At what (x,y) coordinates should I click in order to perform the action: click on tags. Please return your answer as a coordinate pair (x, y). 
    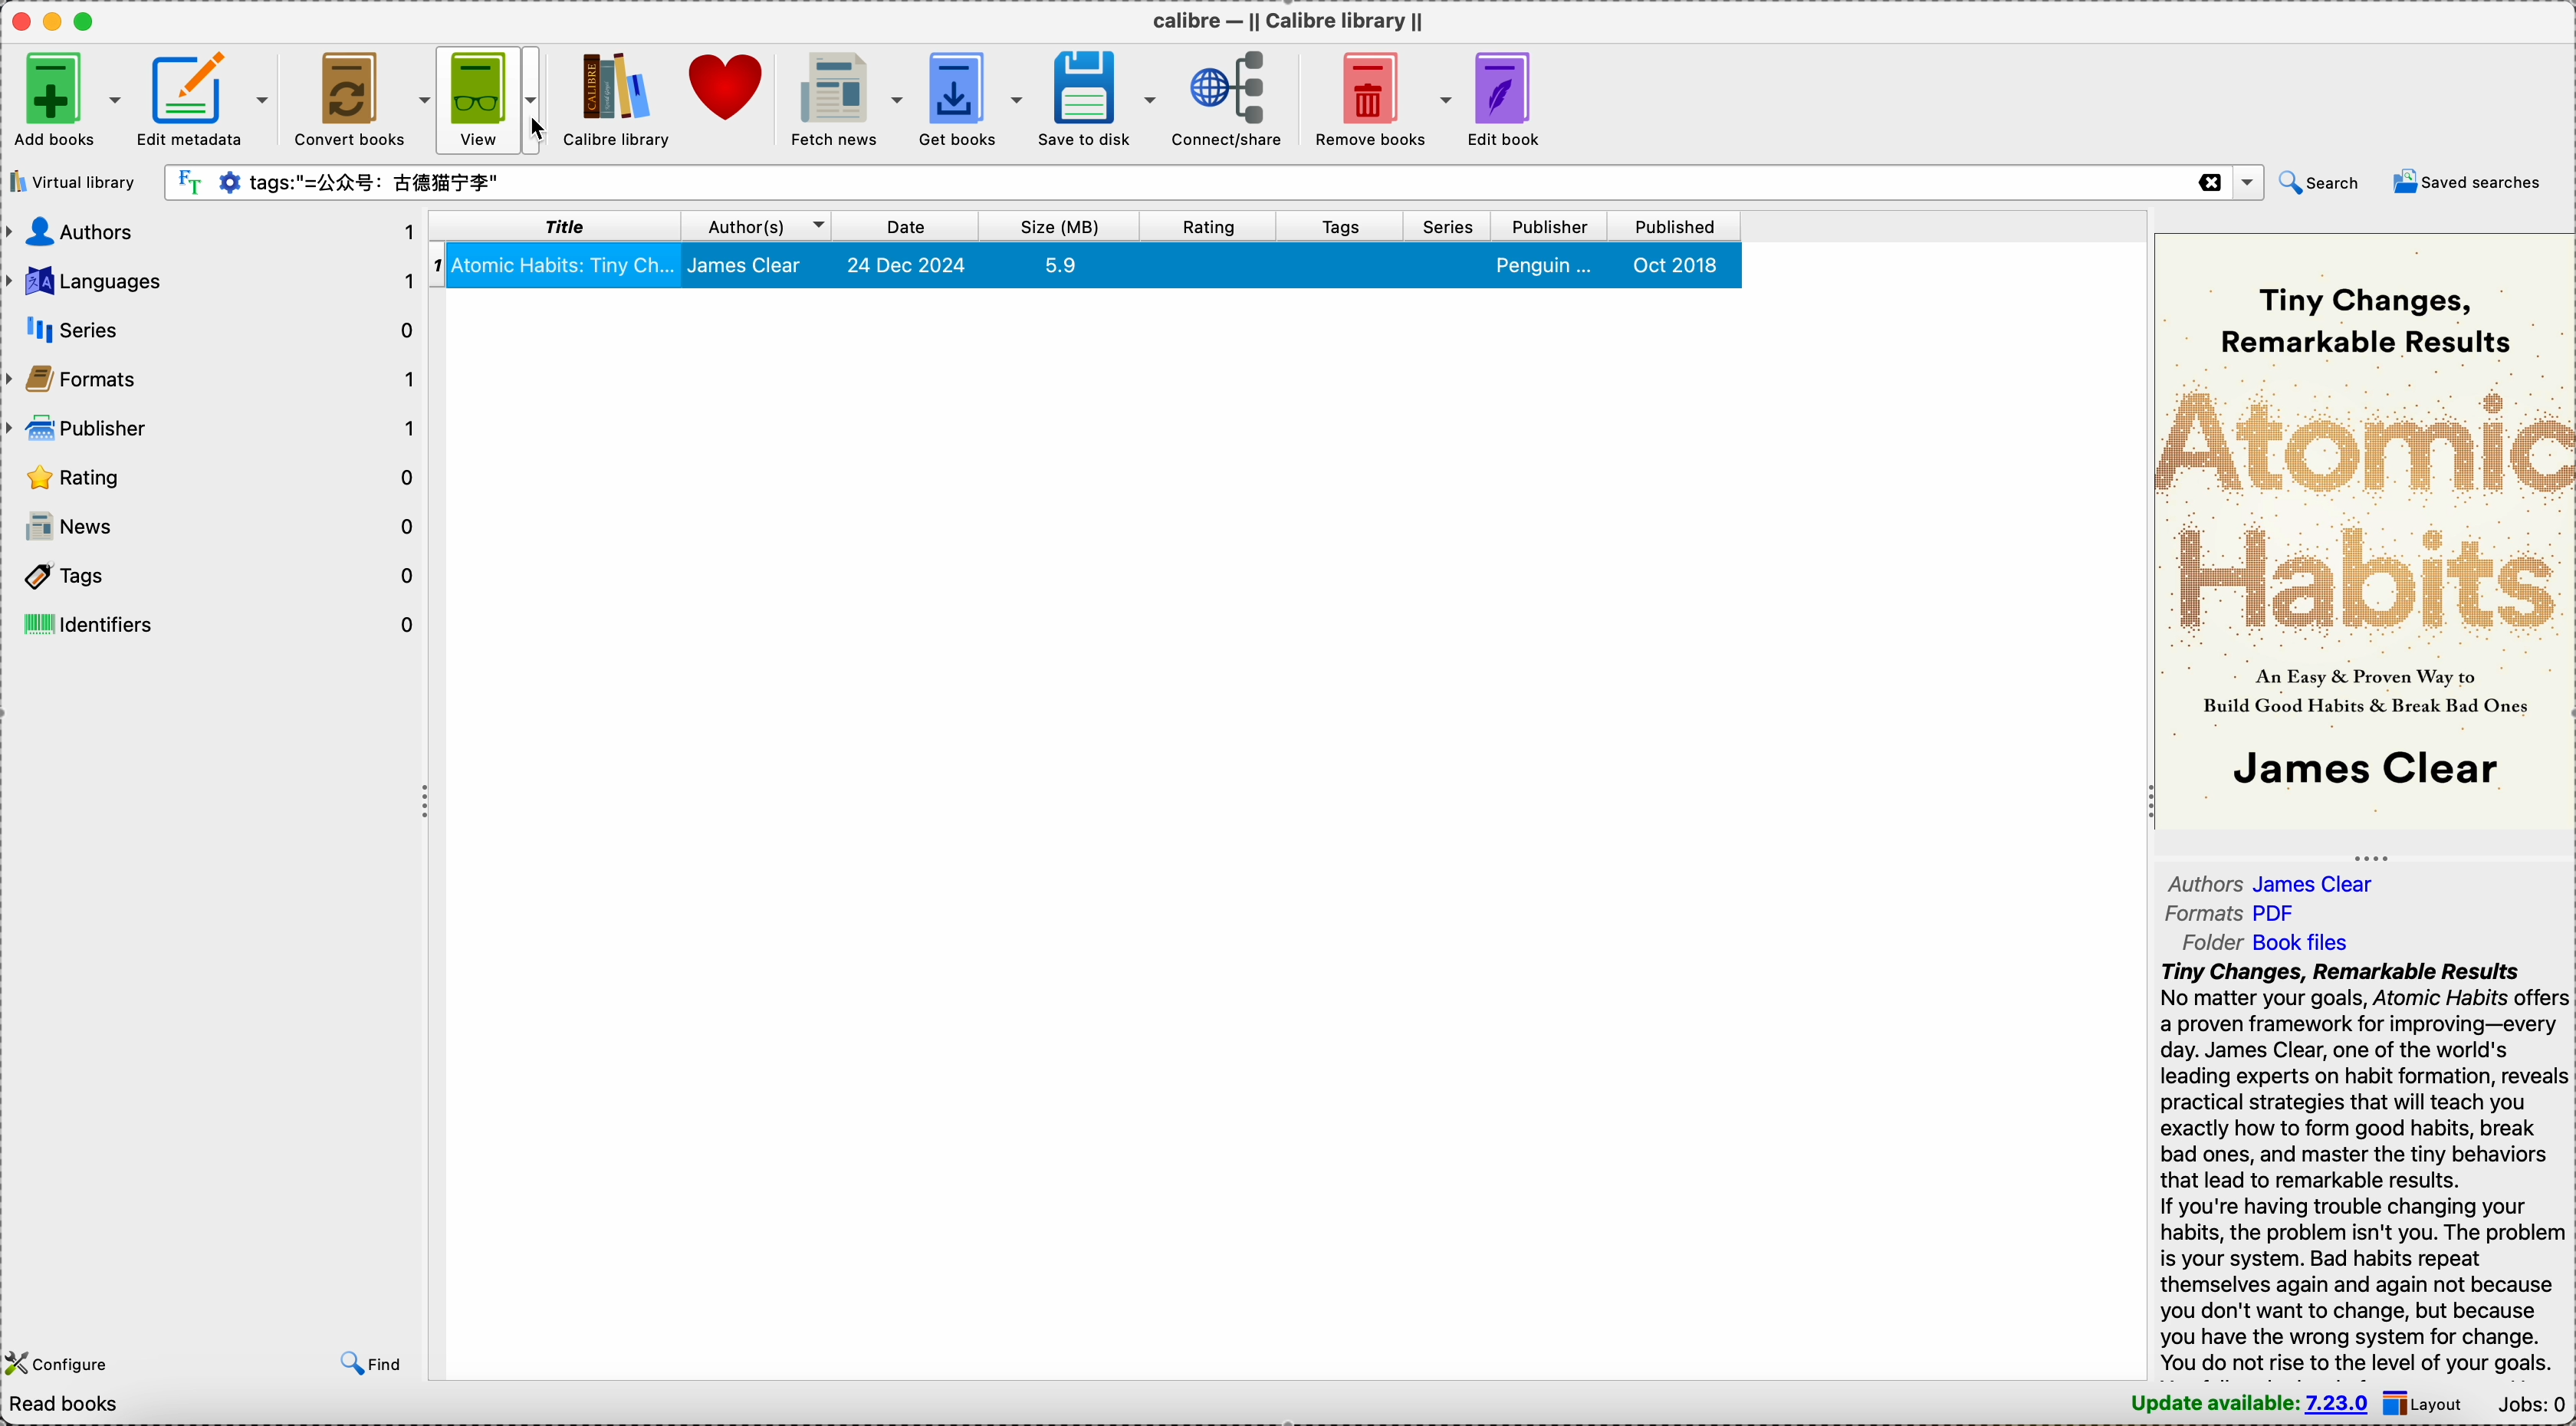
    Looking at the image, I should click on (1343, 225).